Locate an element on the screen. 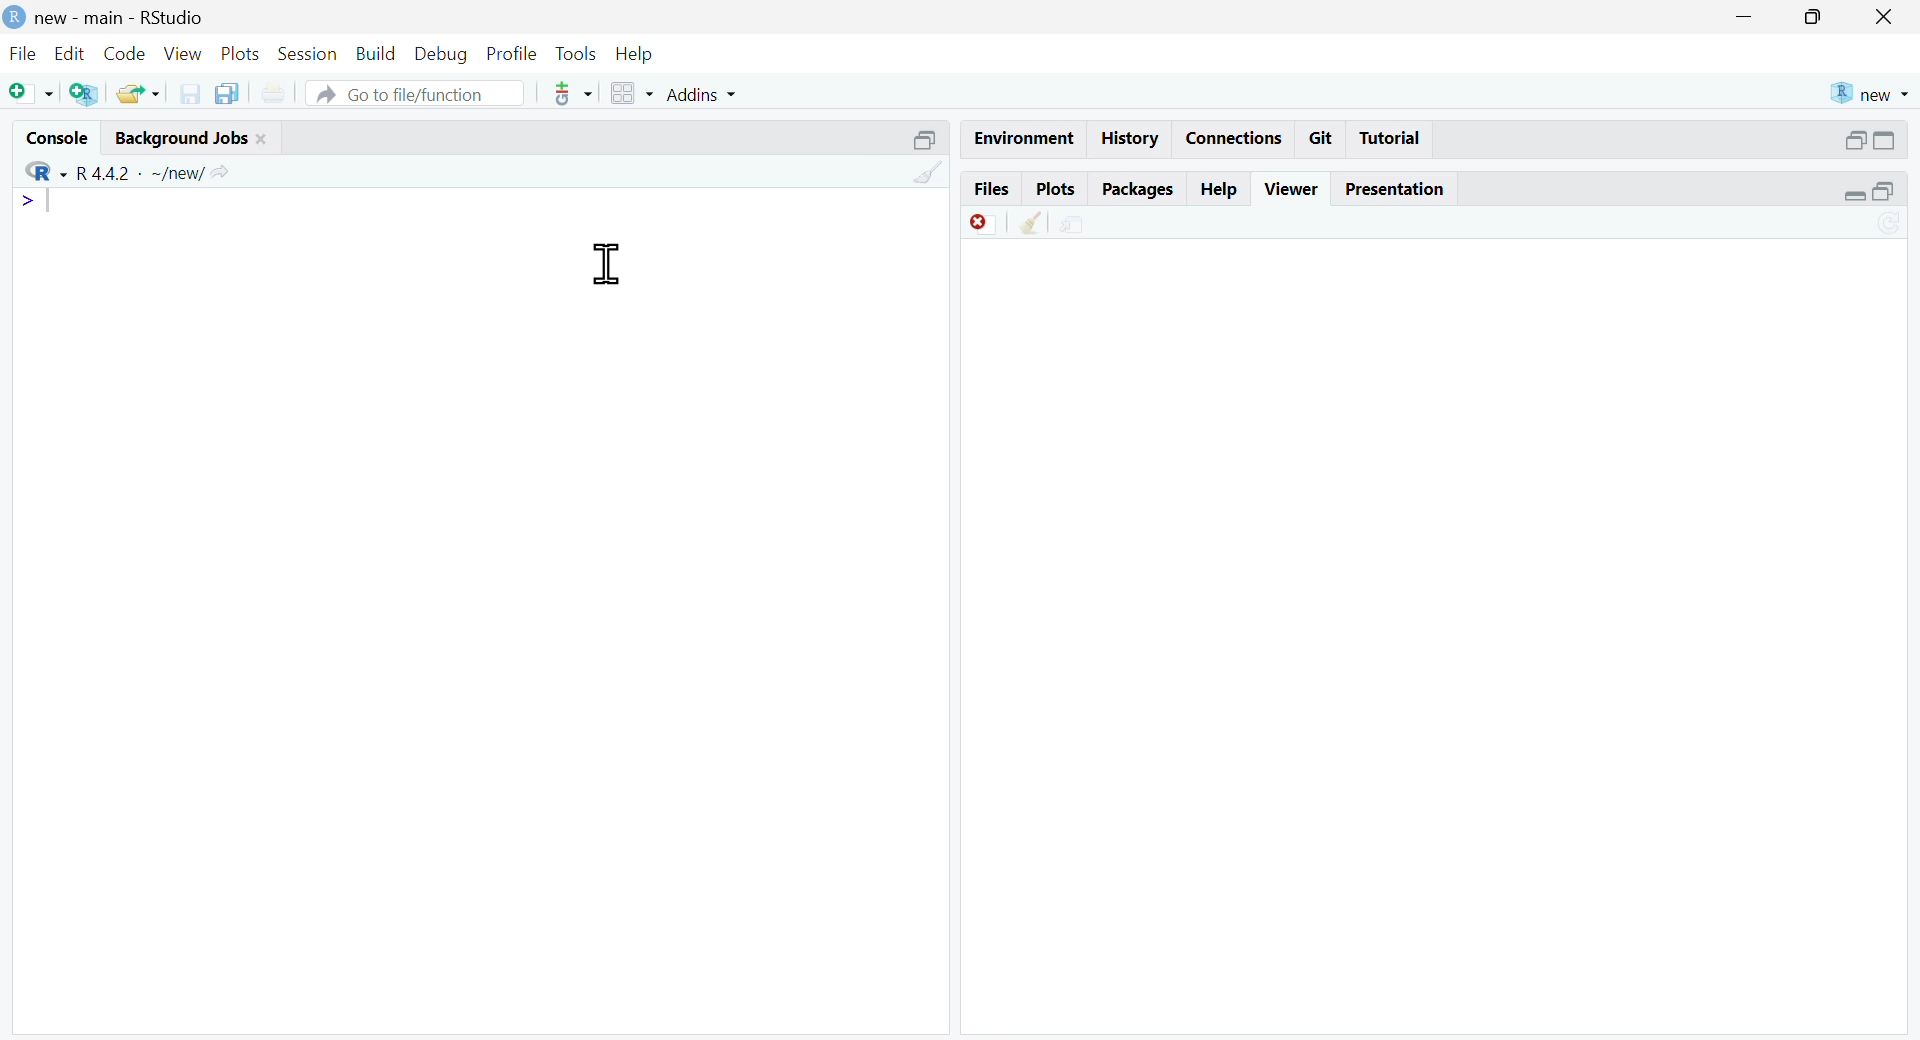 This screenshot has height=1040, width=1920. build is located at coordinates (378, 54).